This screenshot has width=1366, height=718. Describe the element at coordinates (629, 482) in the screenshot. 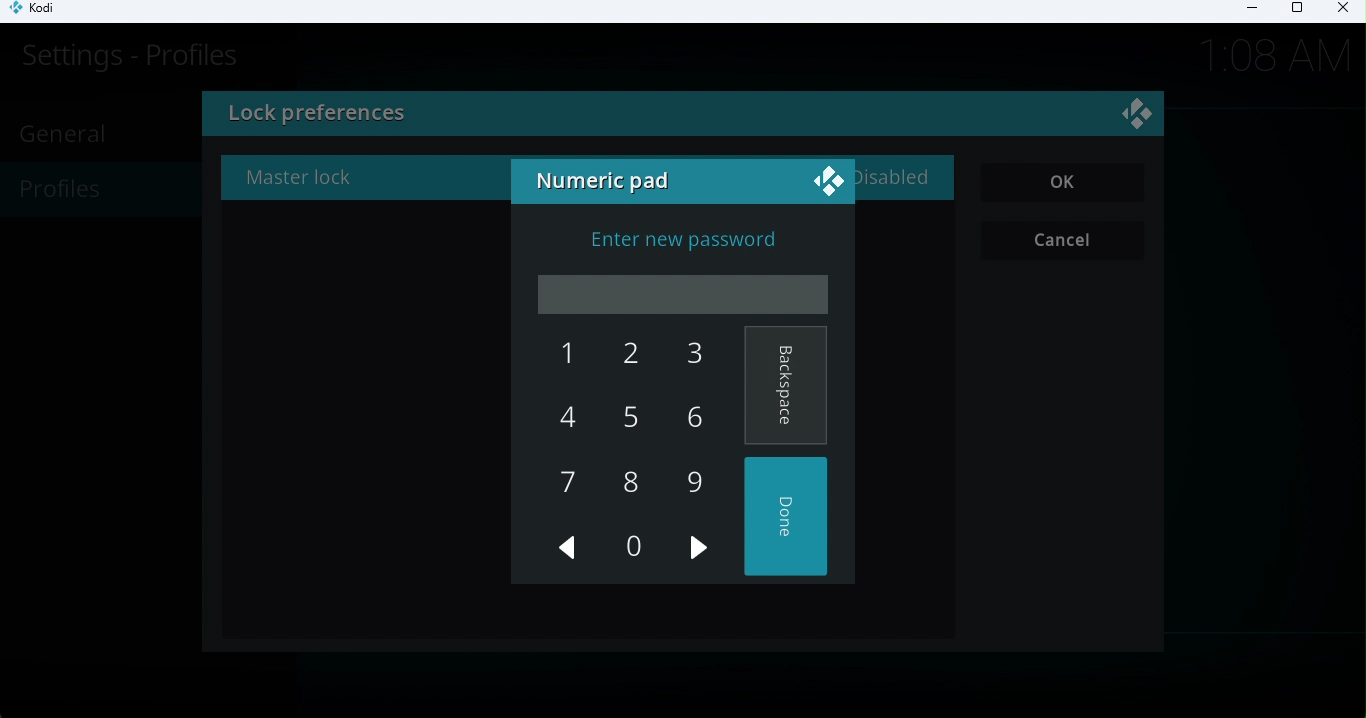

I see `8` at that location.